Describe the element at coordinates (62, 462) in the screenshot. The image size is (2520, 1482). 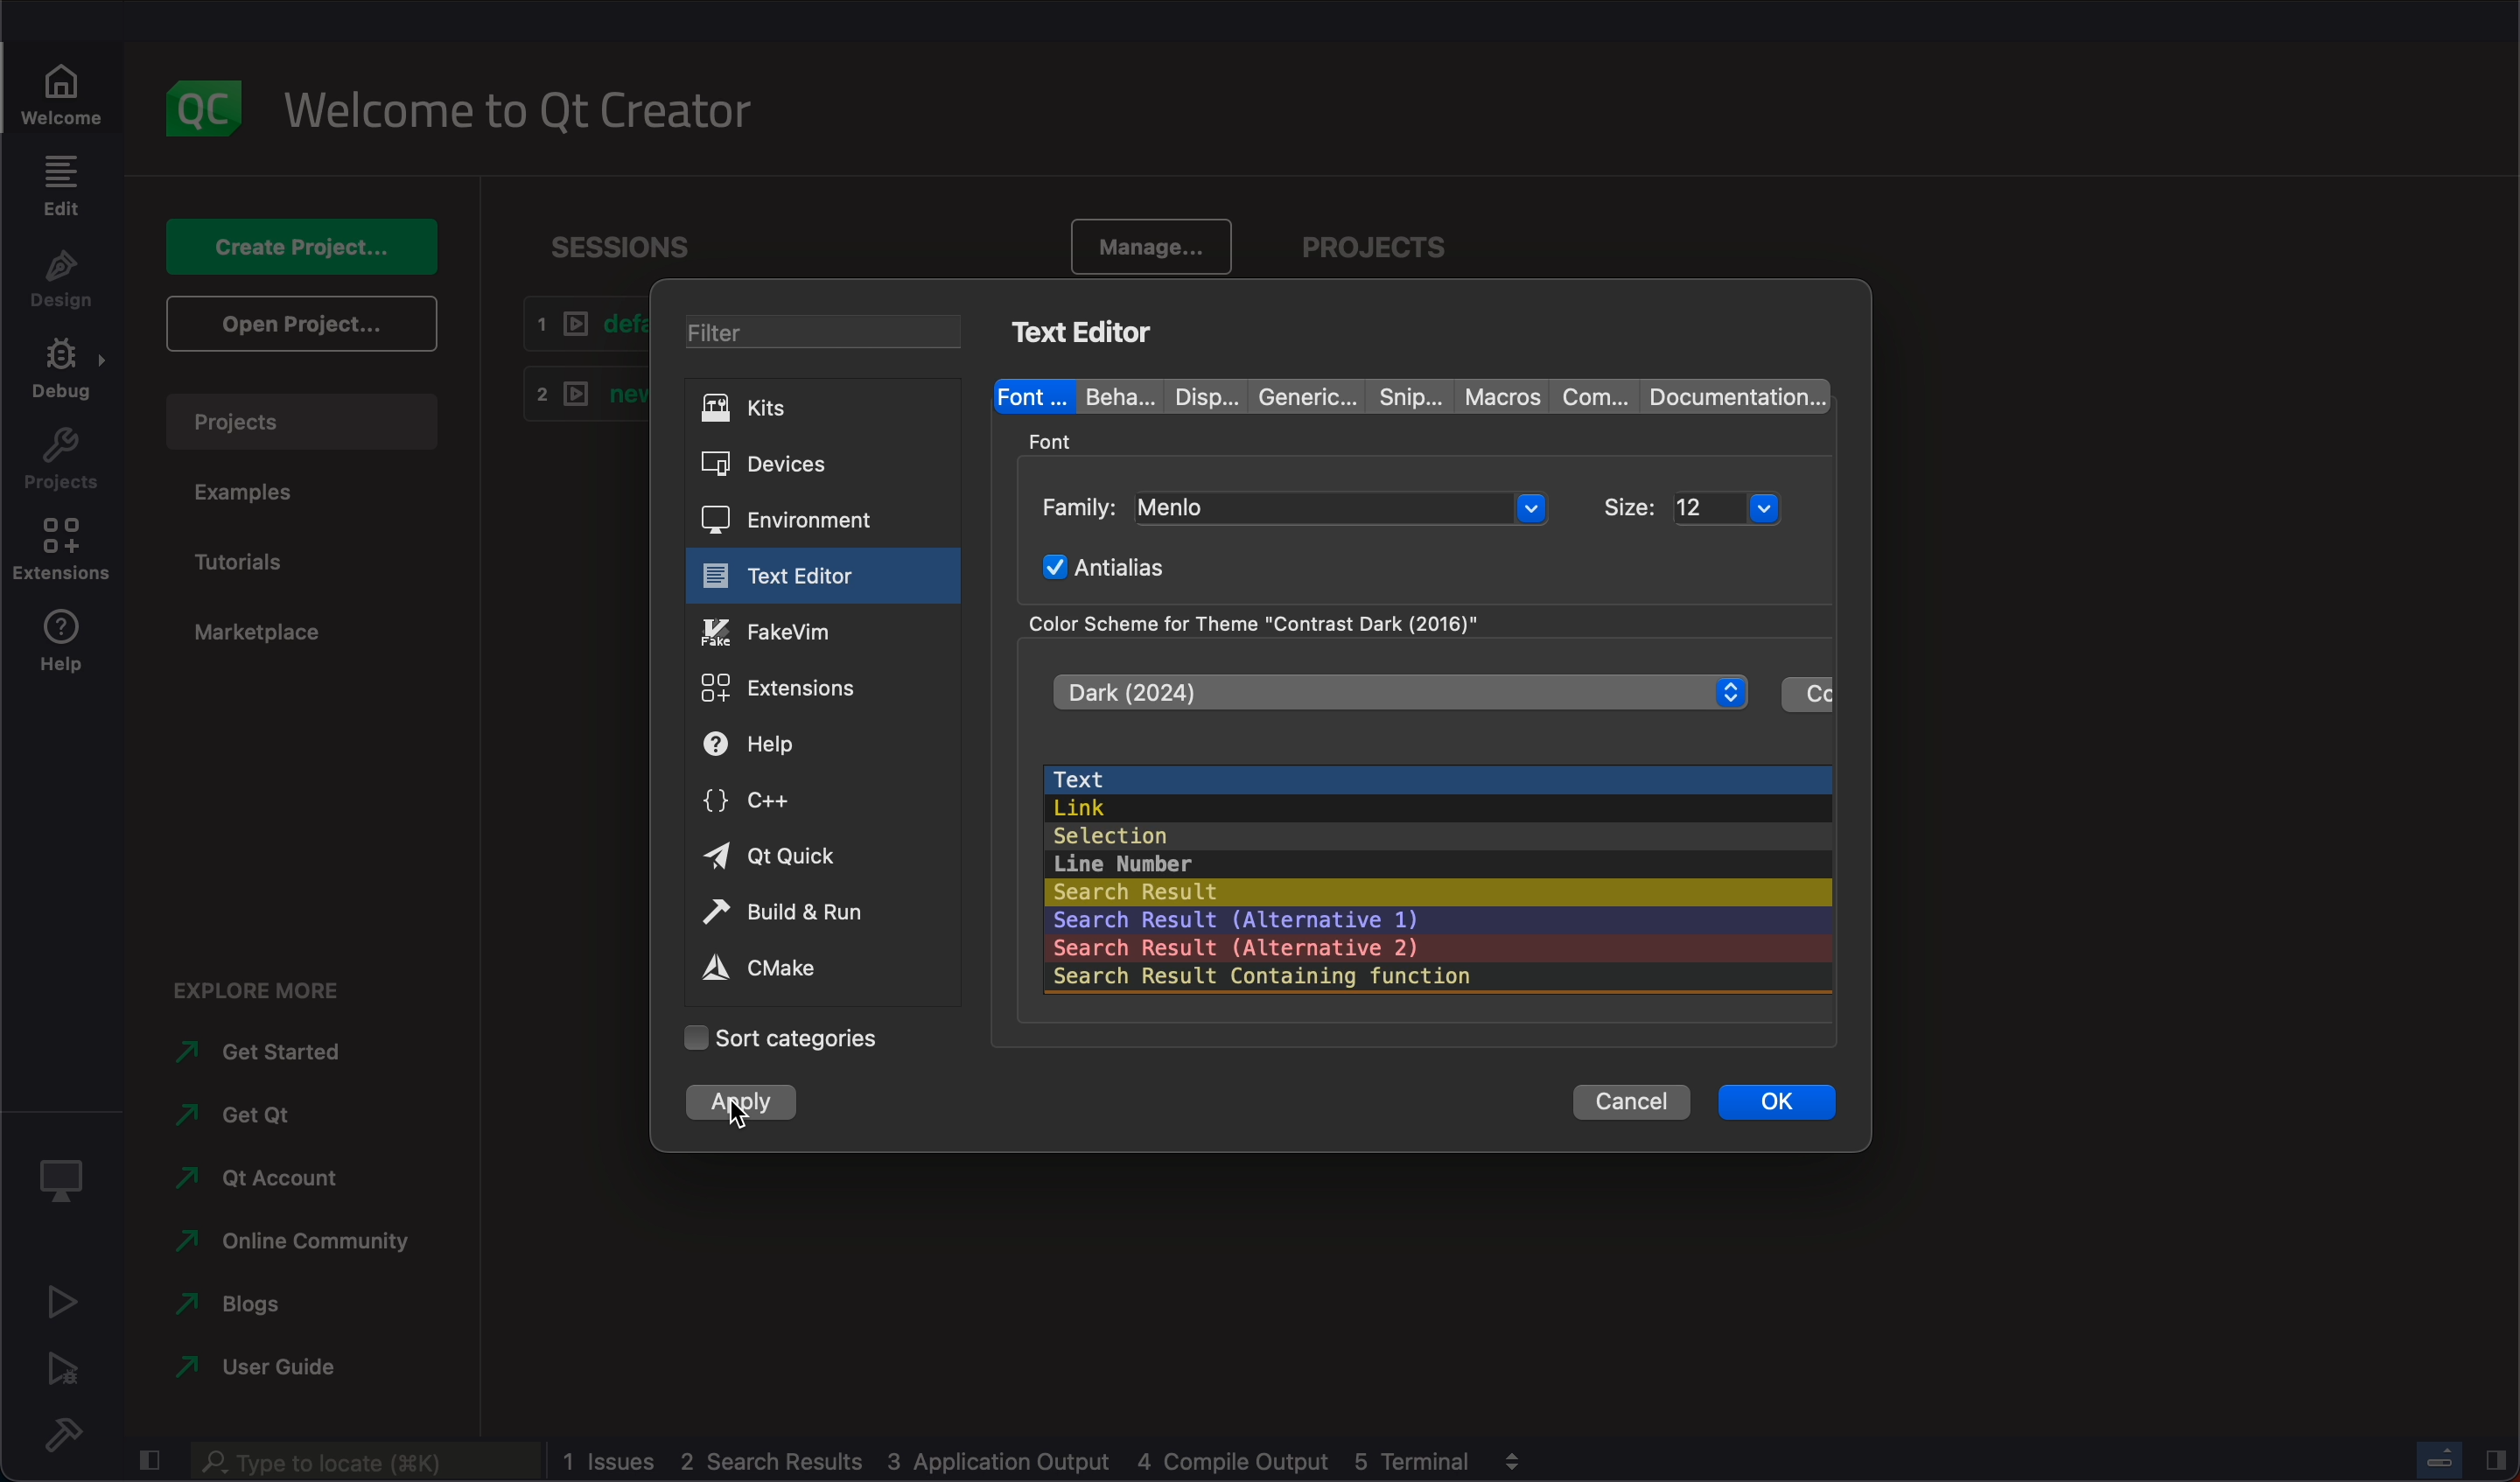
I see `project` at that location.